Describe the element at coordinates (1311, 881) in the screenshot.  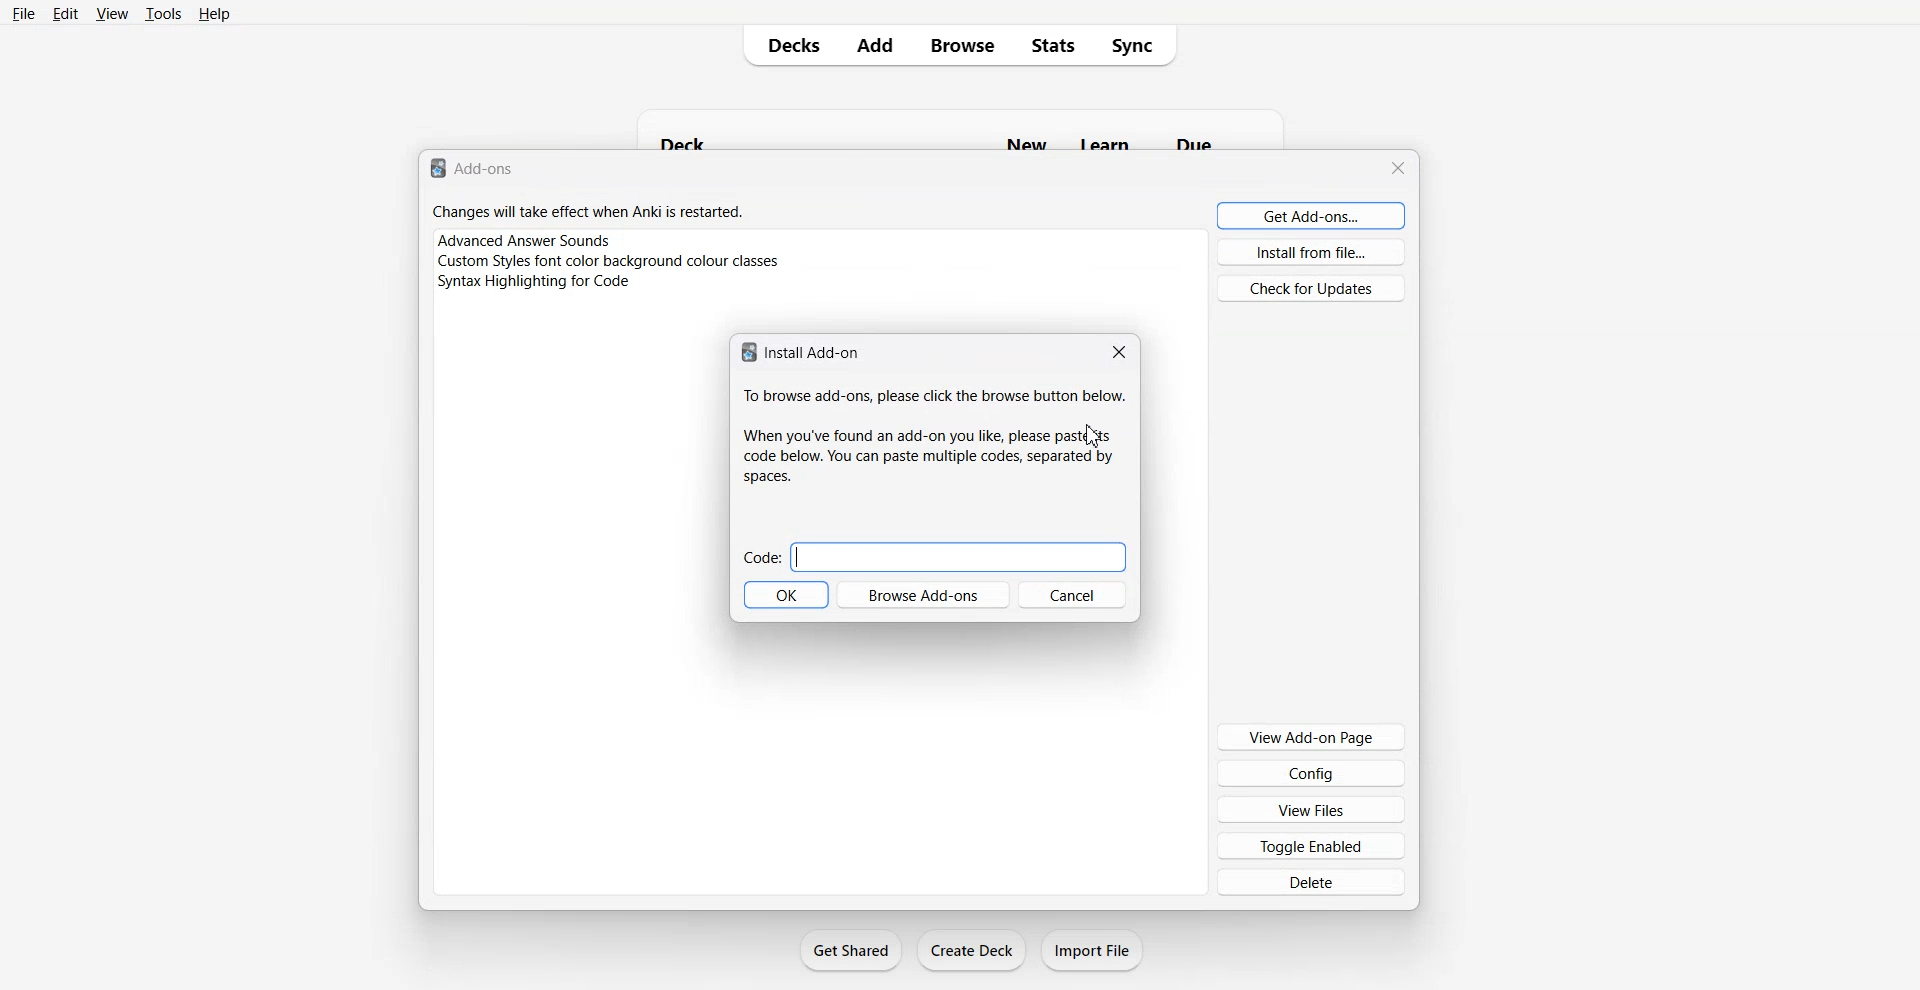
I see `Delete` at that location.